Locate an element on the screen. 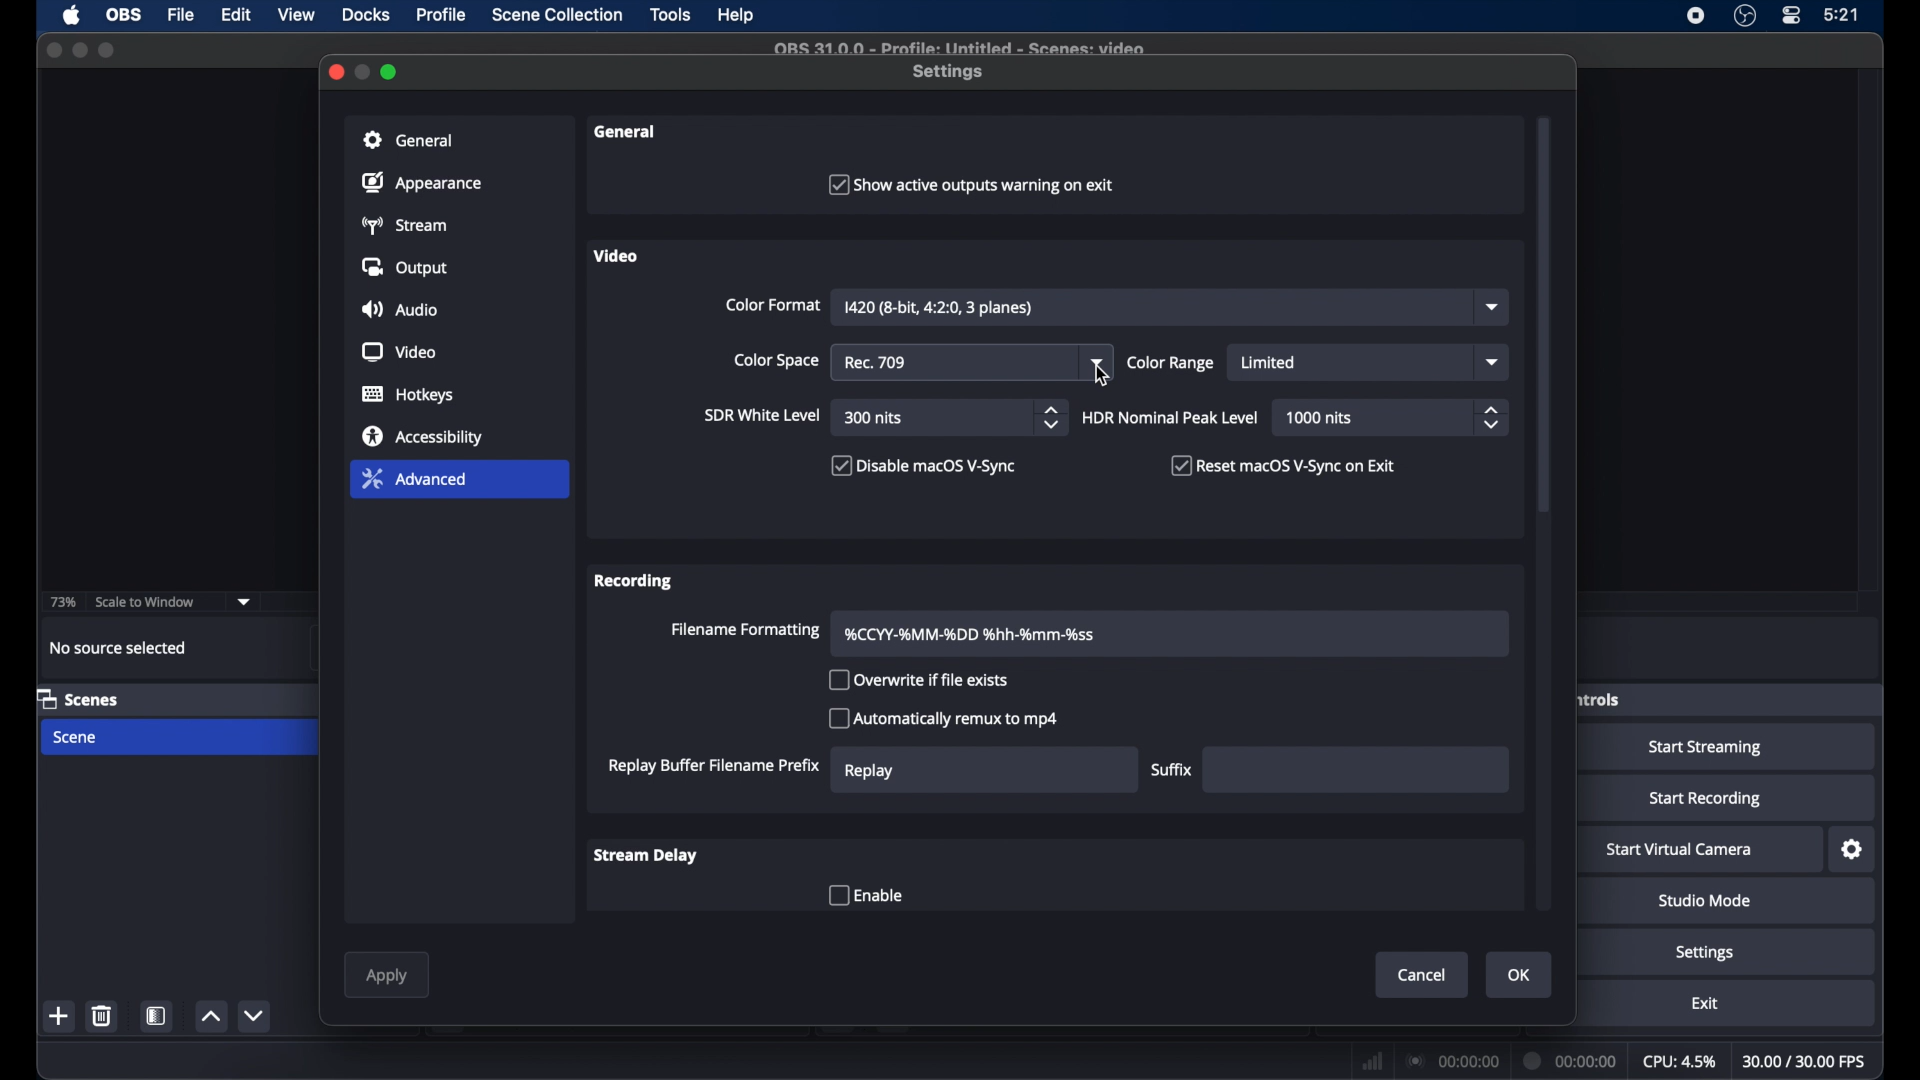  studio mode is located at coordinates (1706, 903).